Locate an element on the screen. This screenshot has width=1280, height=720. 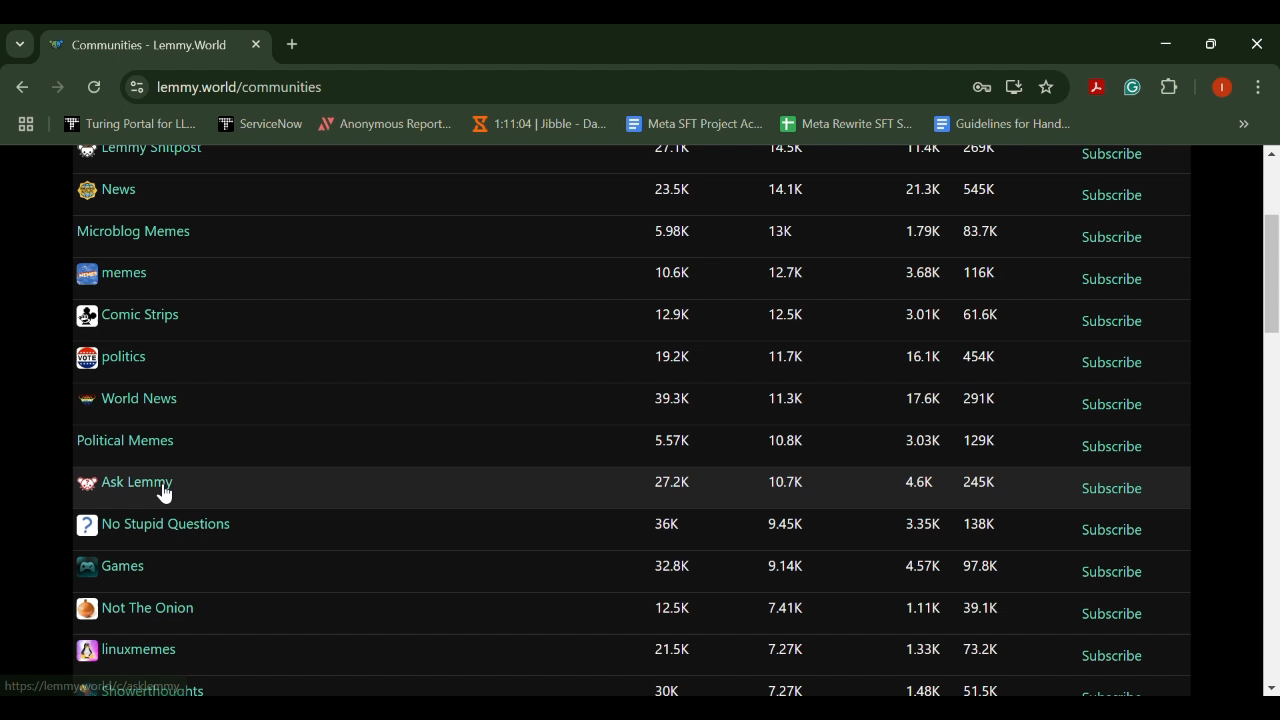
14.5K is located at coordinates (786, 148).